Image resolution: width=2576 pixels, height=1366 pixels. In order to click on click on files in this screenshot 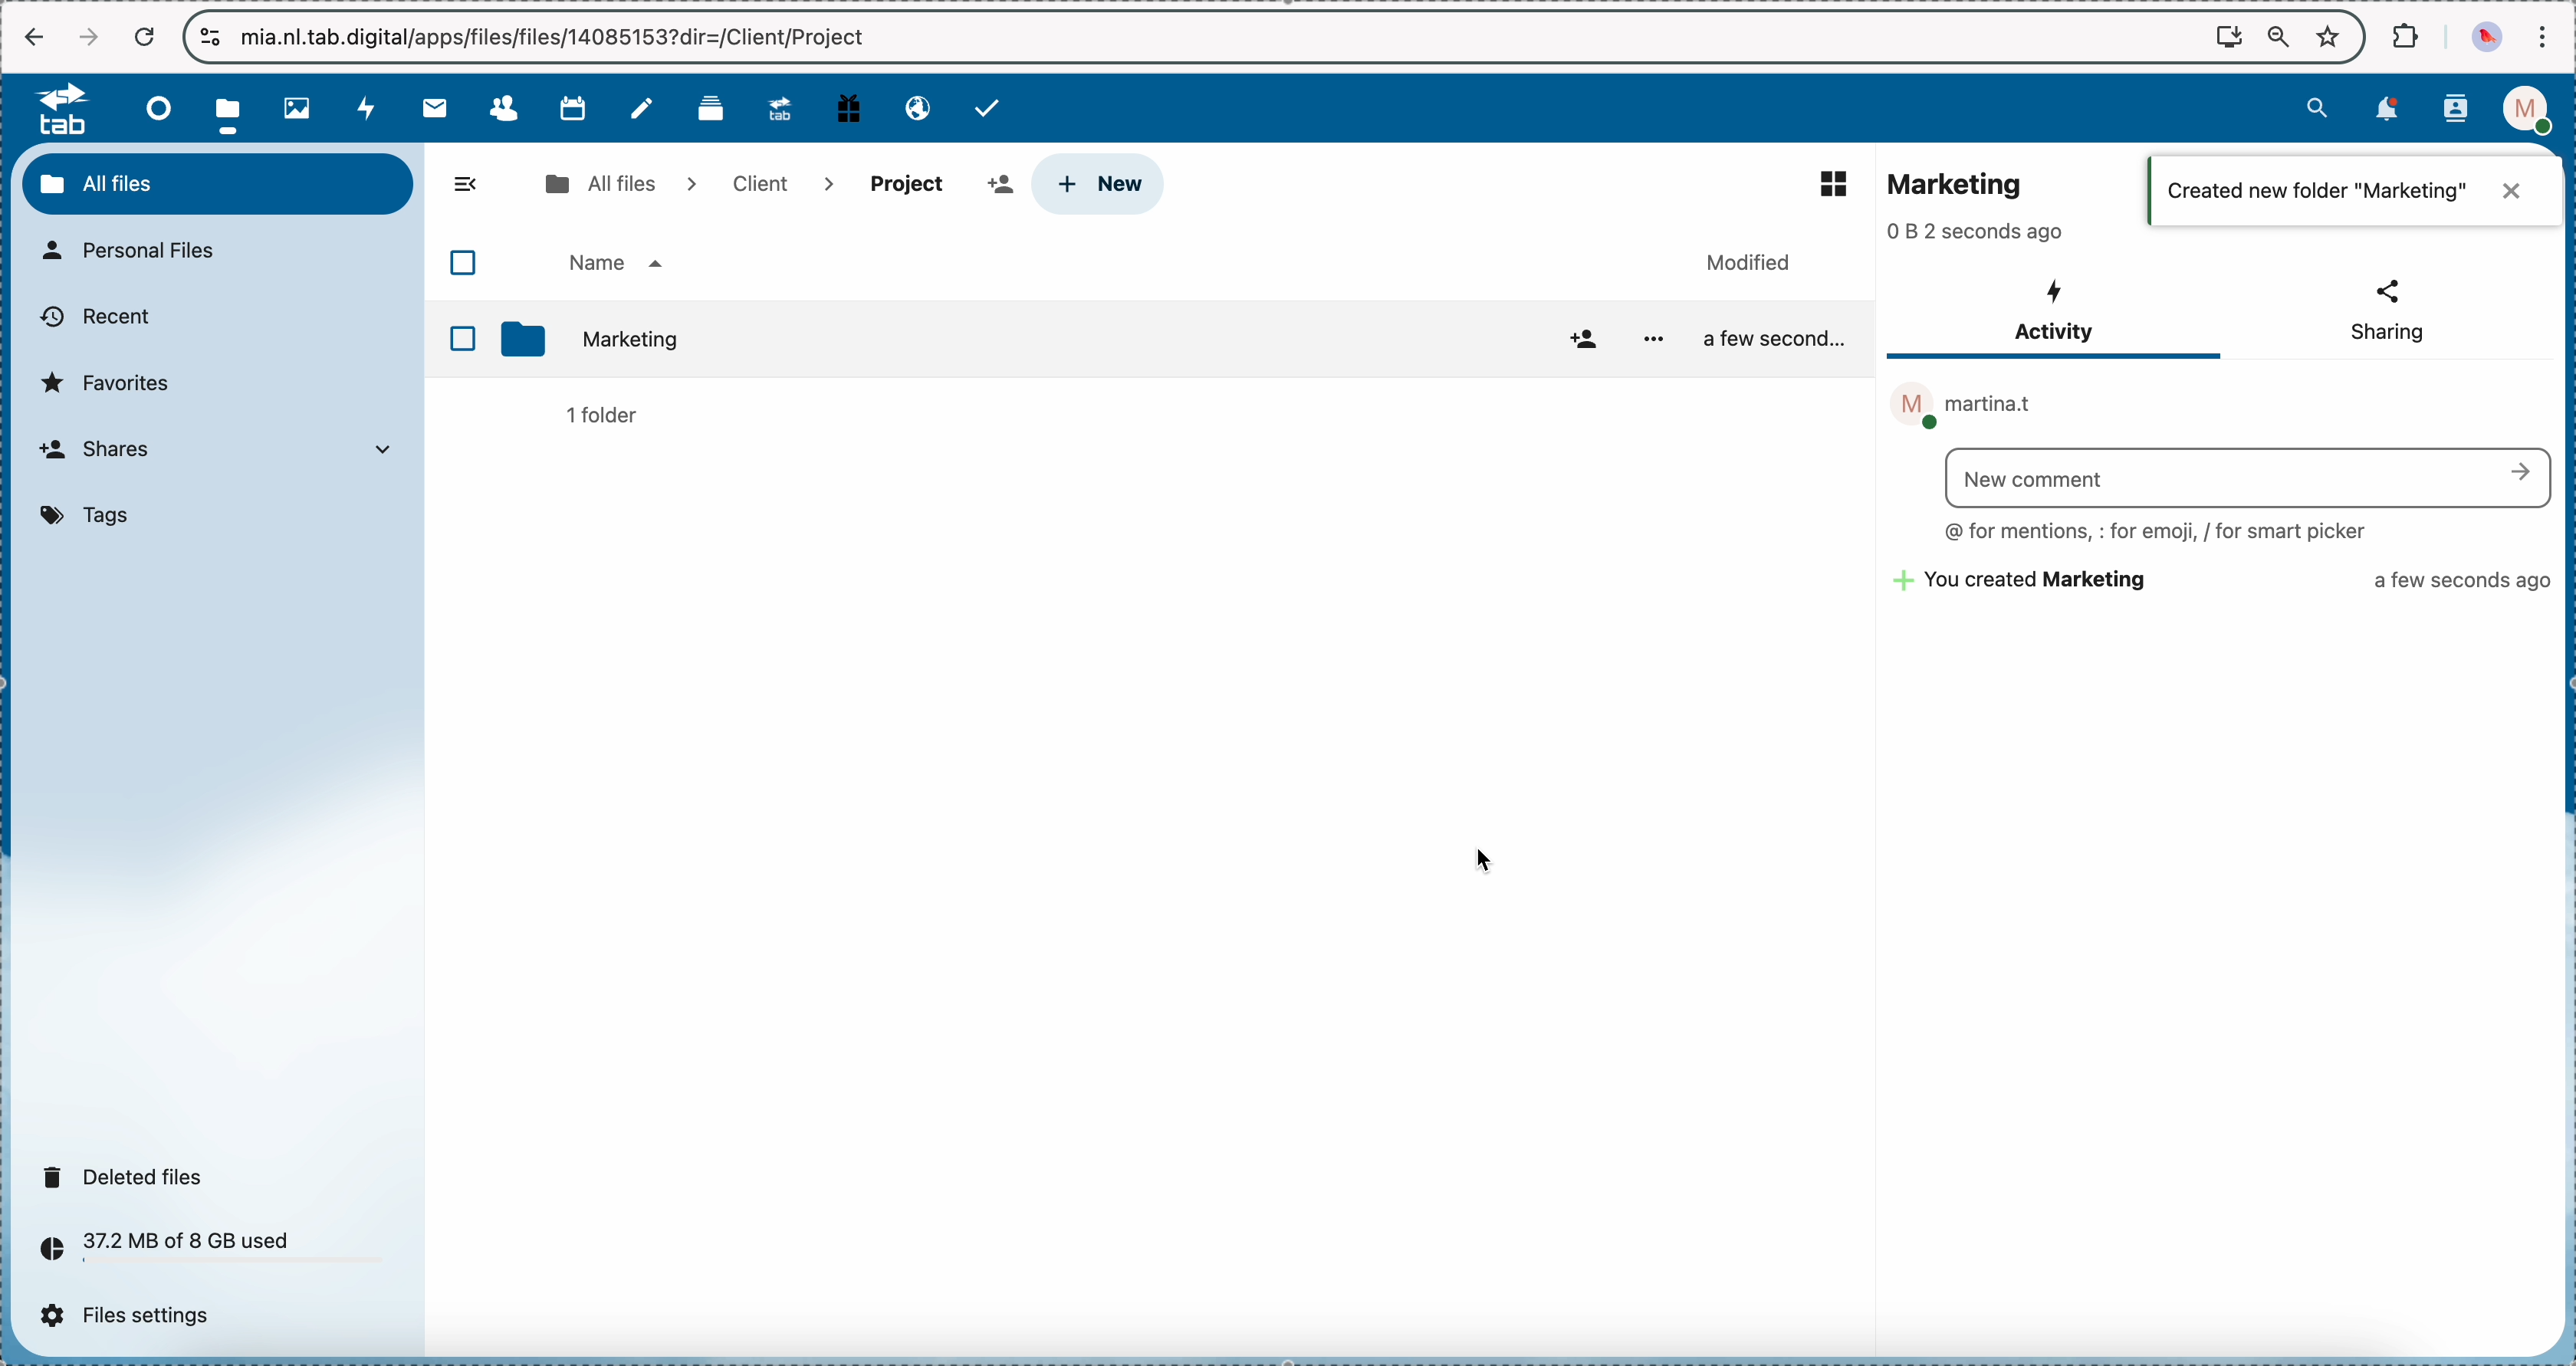, I will do `click(234, 108)`.